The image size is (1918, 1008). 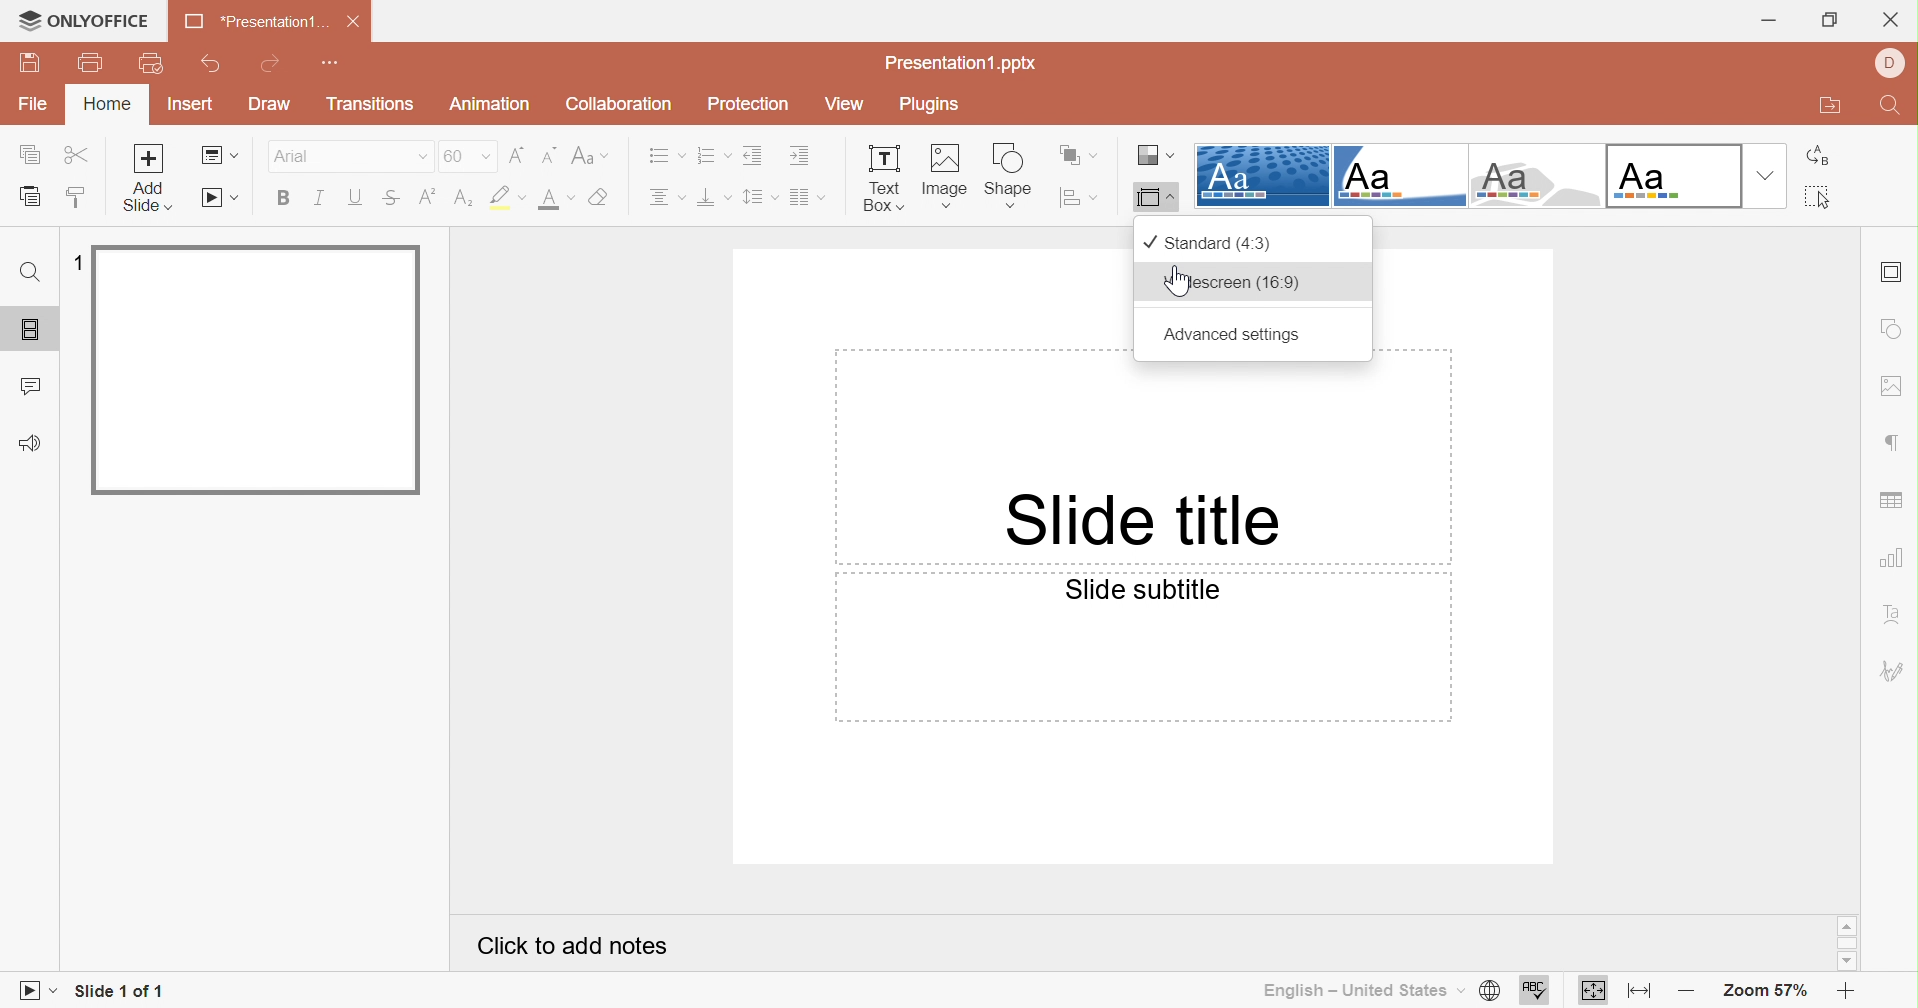 I want to click on Collaboration, so click(x=622, y=102).